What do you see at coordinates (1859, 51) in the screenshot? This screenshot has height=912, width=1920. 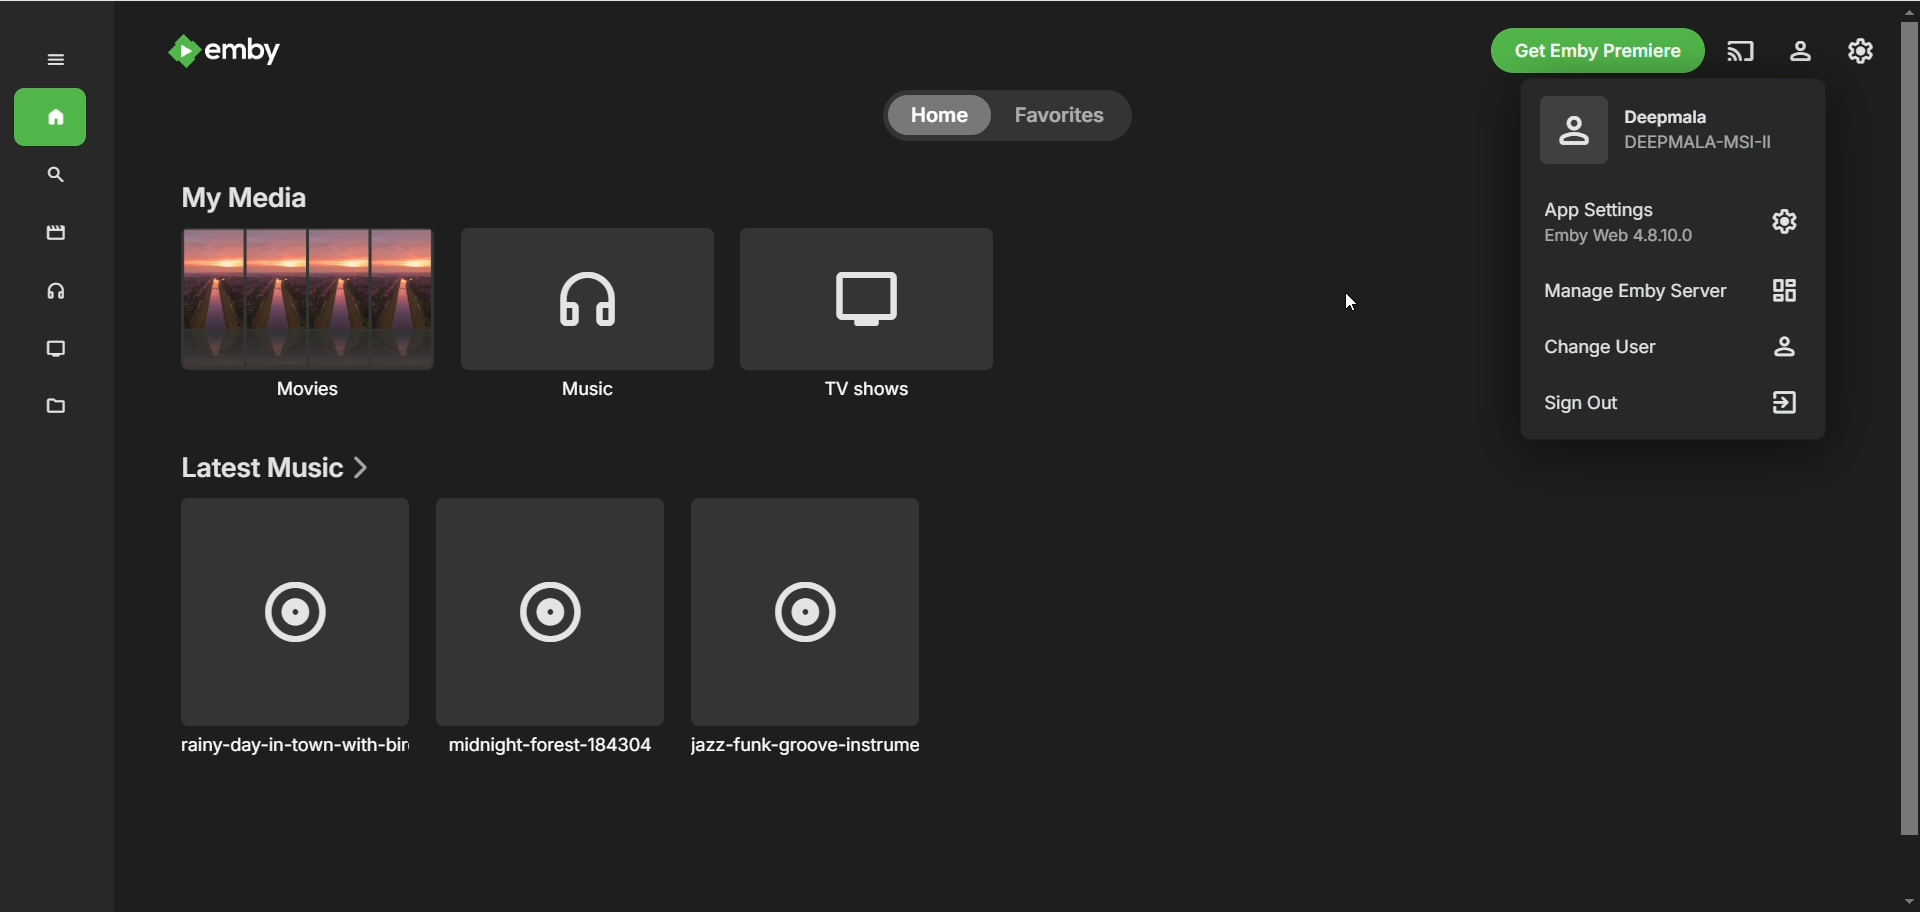 I see `settings` at bounding box center [1859, 51].